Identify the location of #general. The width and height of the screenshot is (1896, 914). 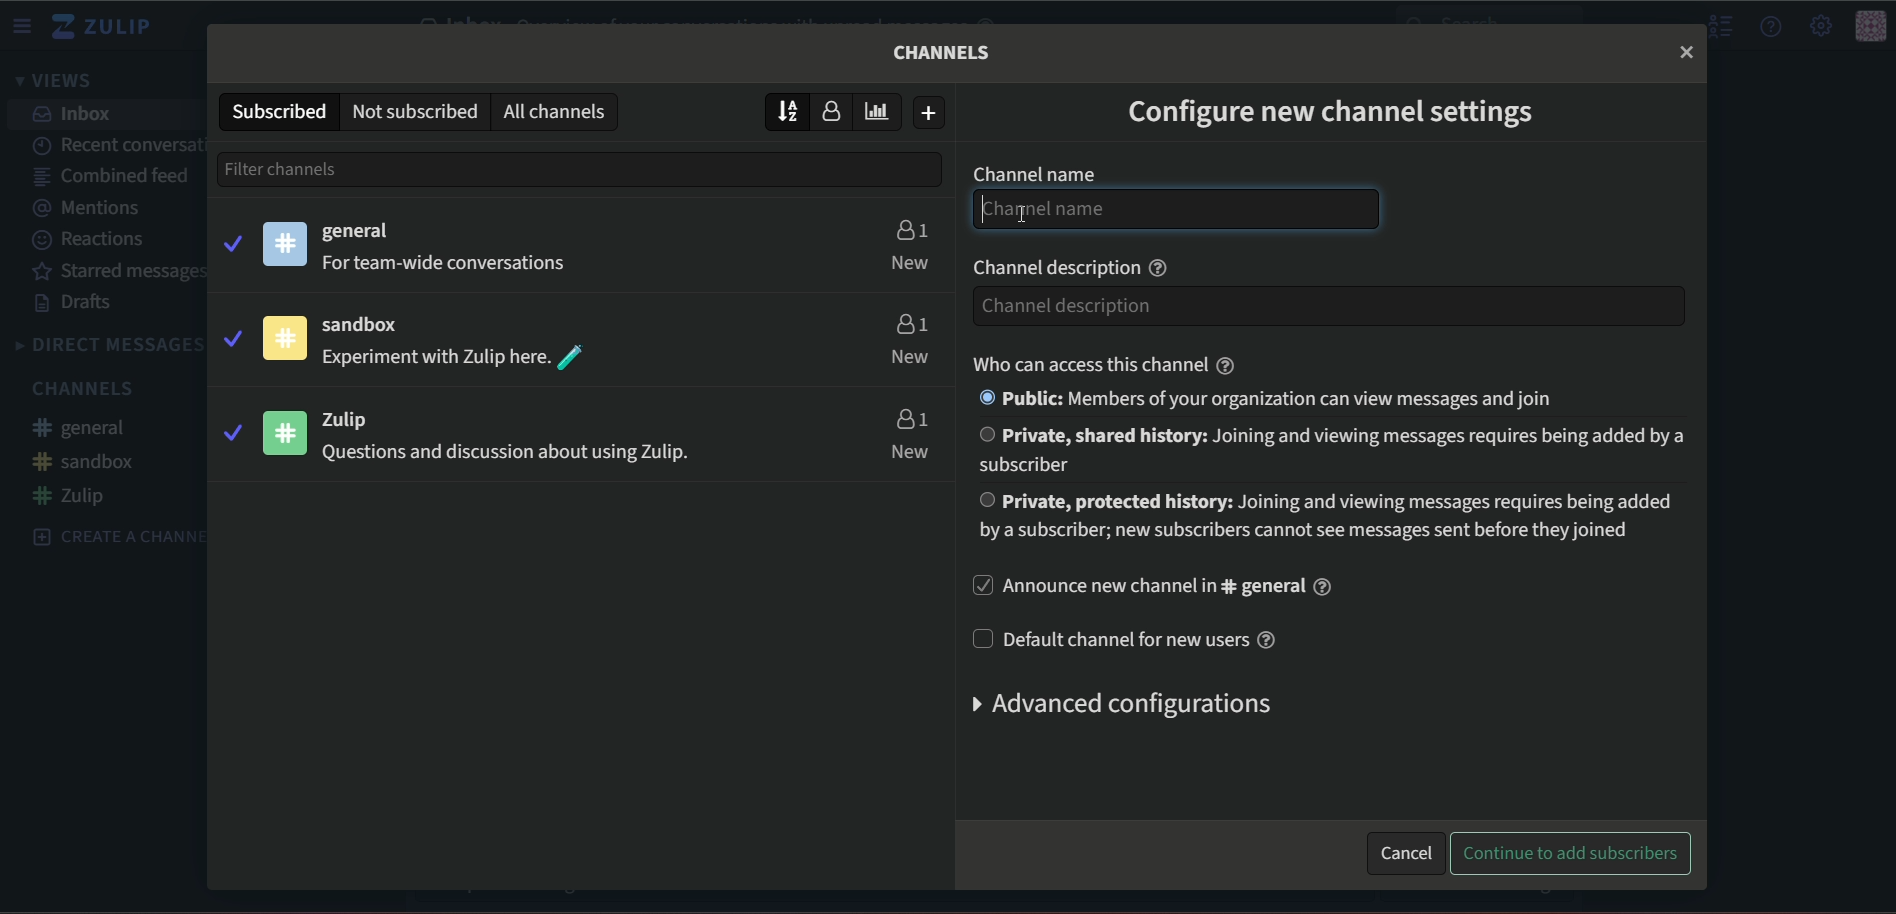
(89, 430).